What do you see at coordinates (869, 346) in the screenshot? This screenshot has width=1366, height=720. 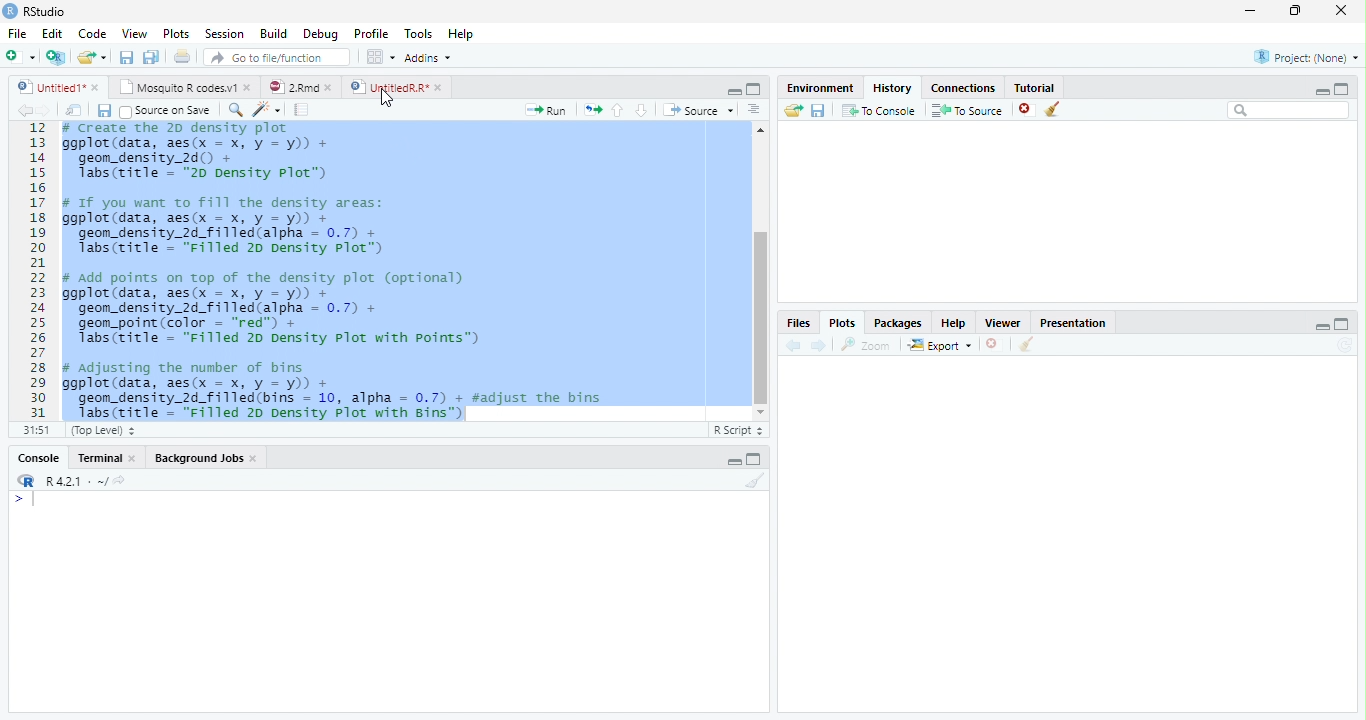 I see `zoom` at bounding box center [869, 346].